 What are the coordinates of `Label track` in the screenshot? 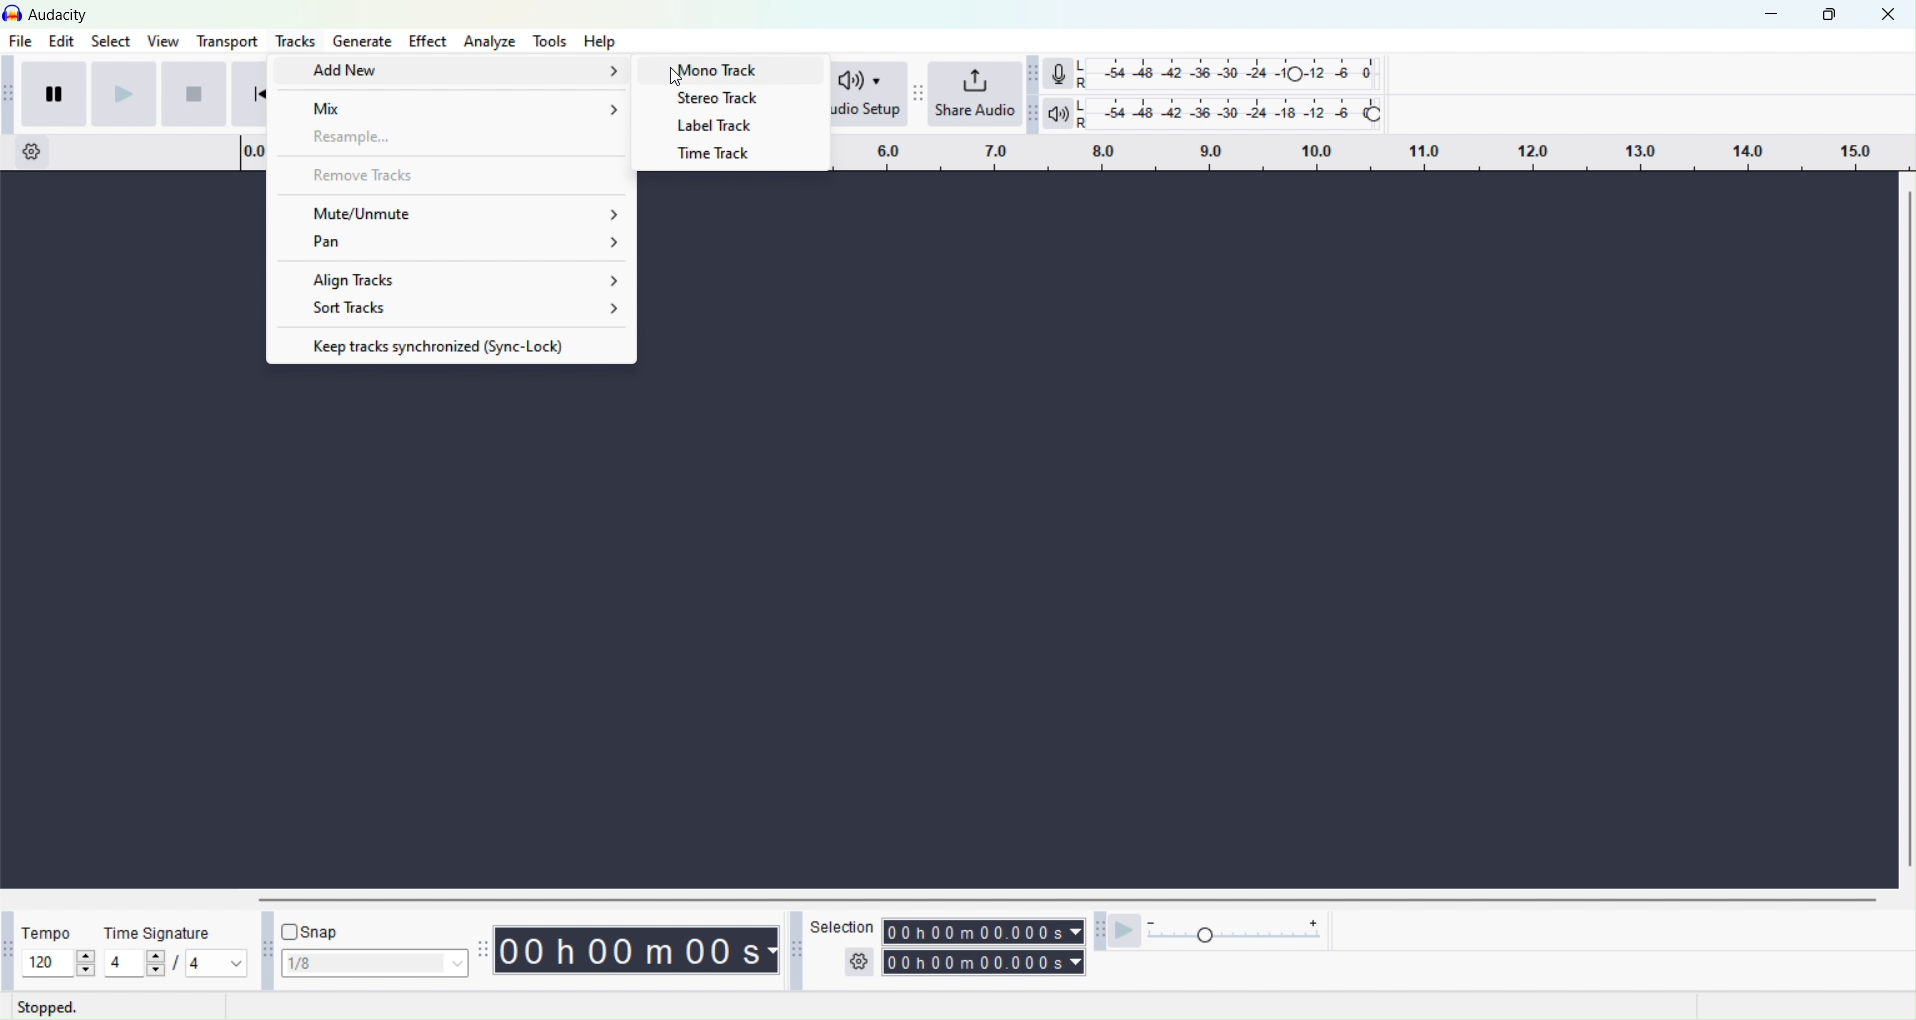 It's located at (725, 126).